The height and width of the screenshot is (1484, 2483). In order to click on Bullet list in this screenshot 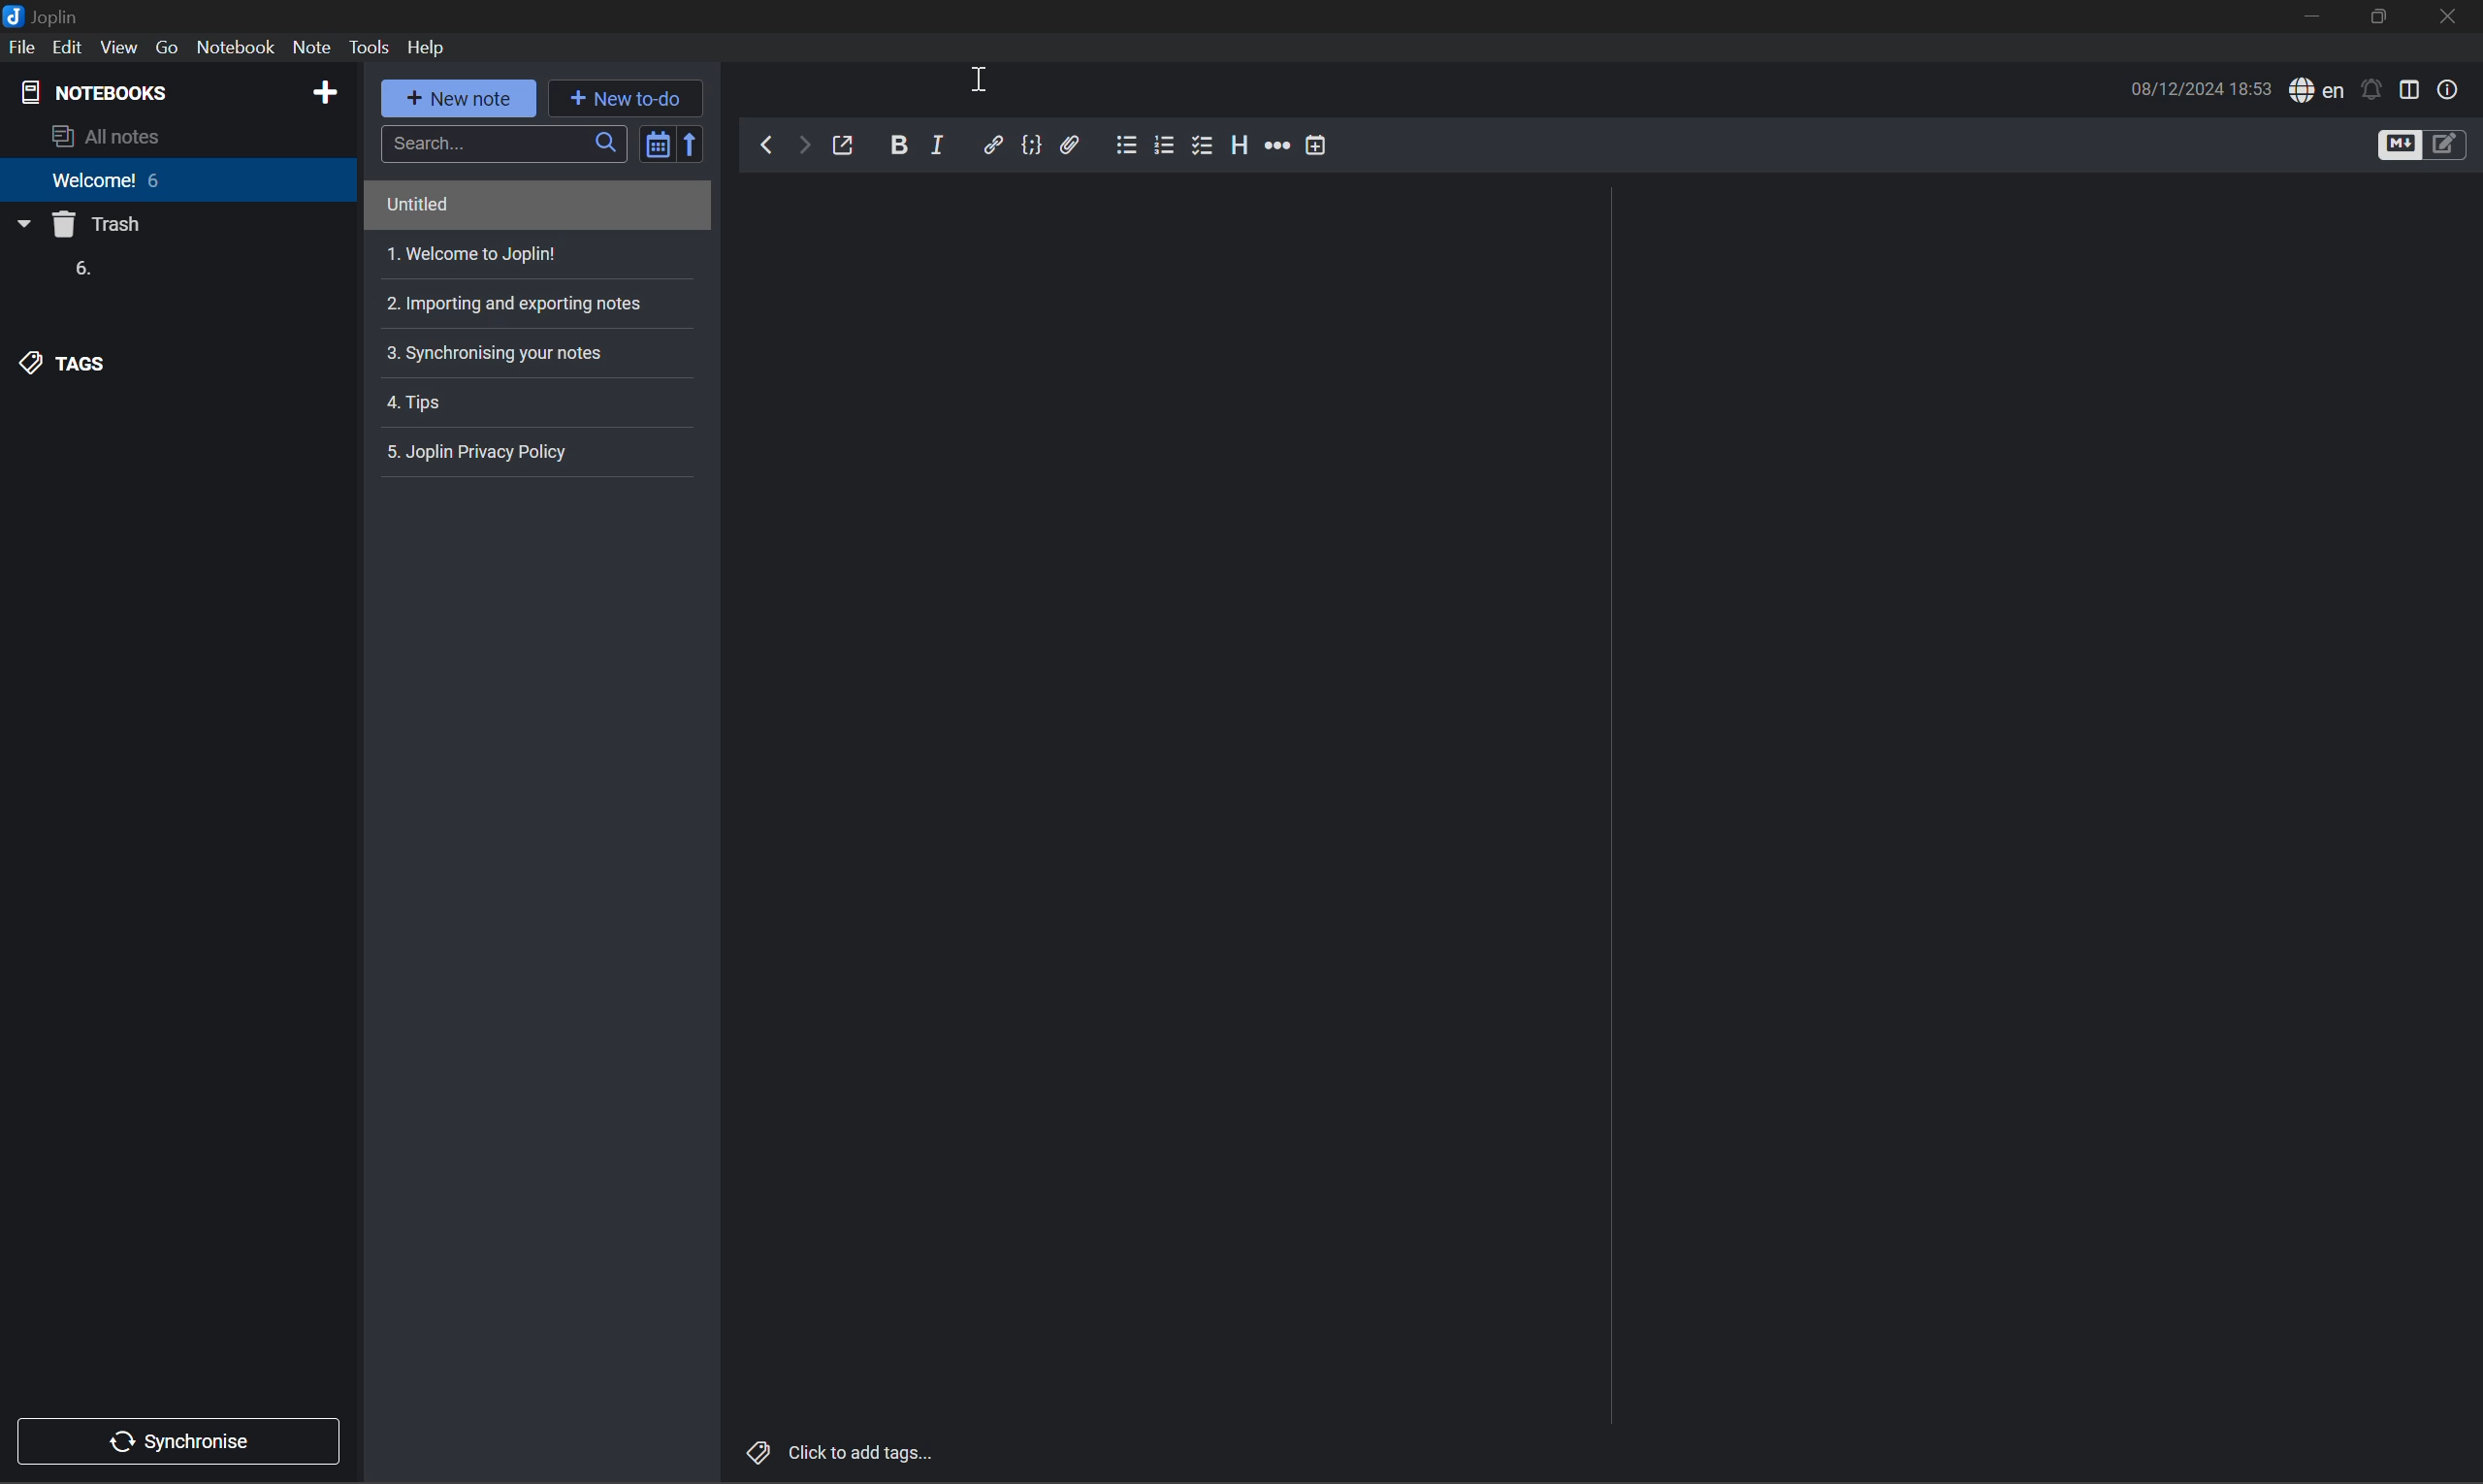, I will do `click(1127, 142)`.